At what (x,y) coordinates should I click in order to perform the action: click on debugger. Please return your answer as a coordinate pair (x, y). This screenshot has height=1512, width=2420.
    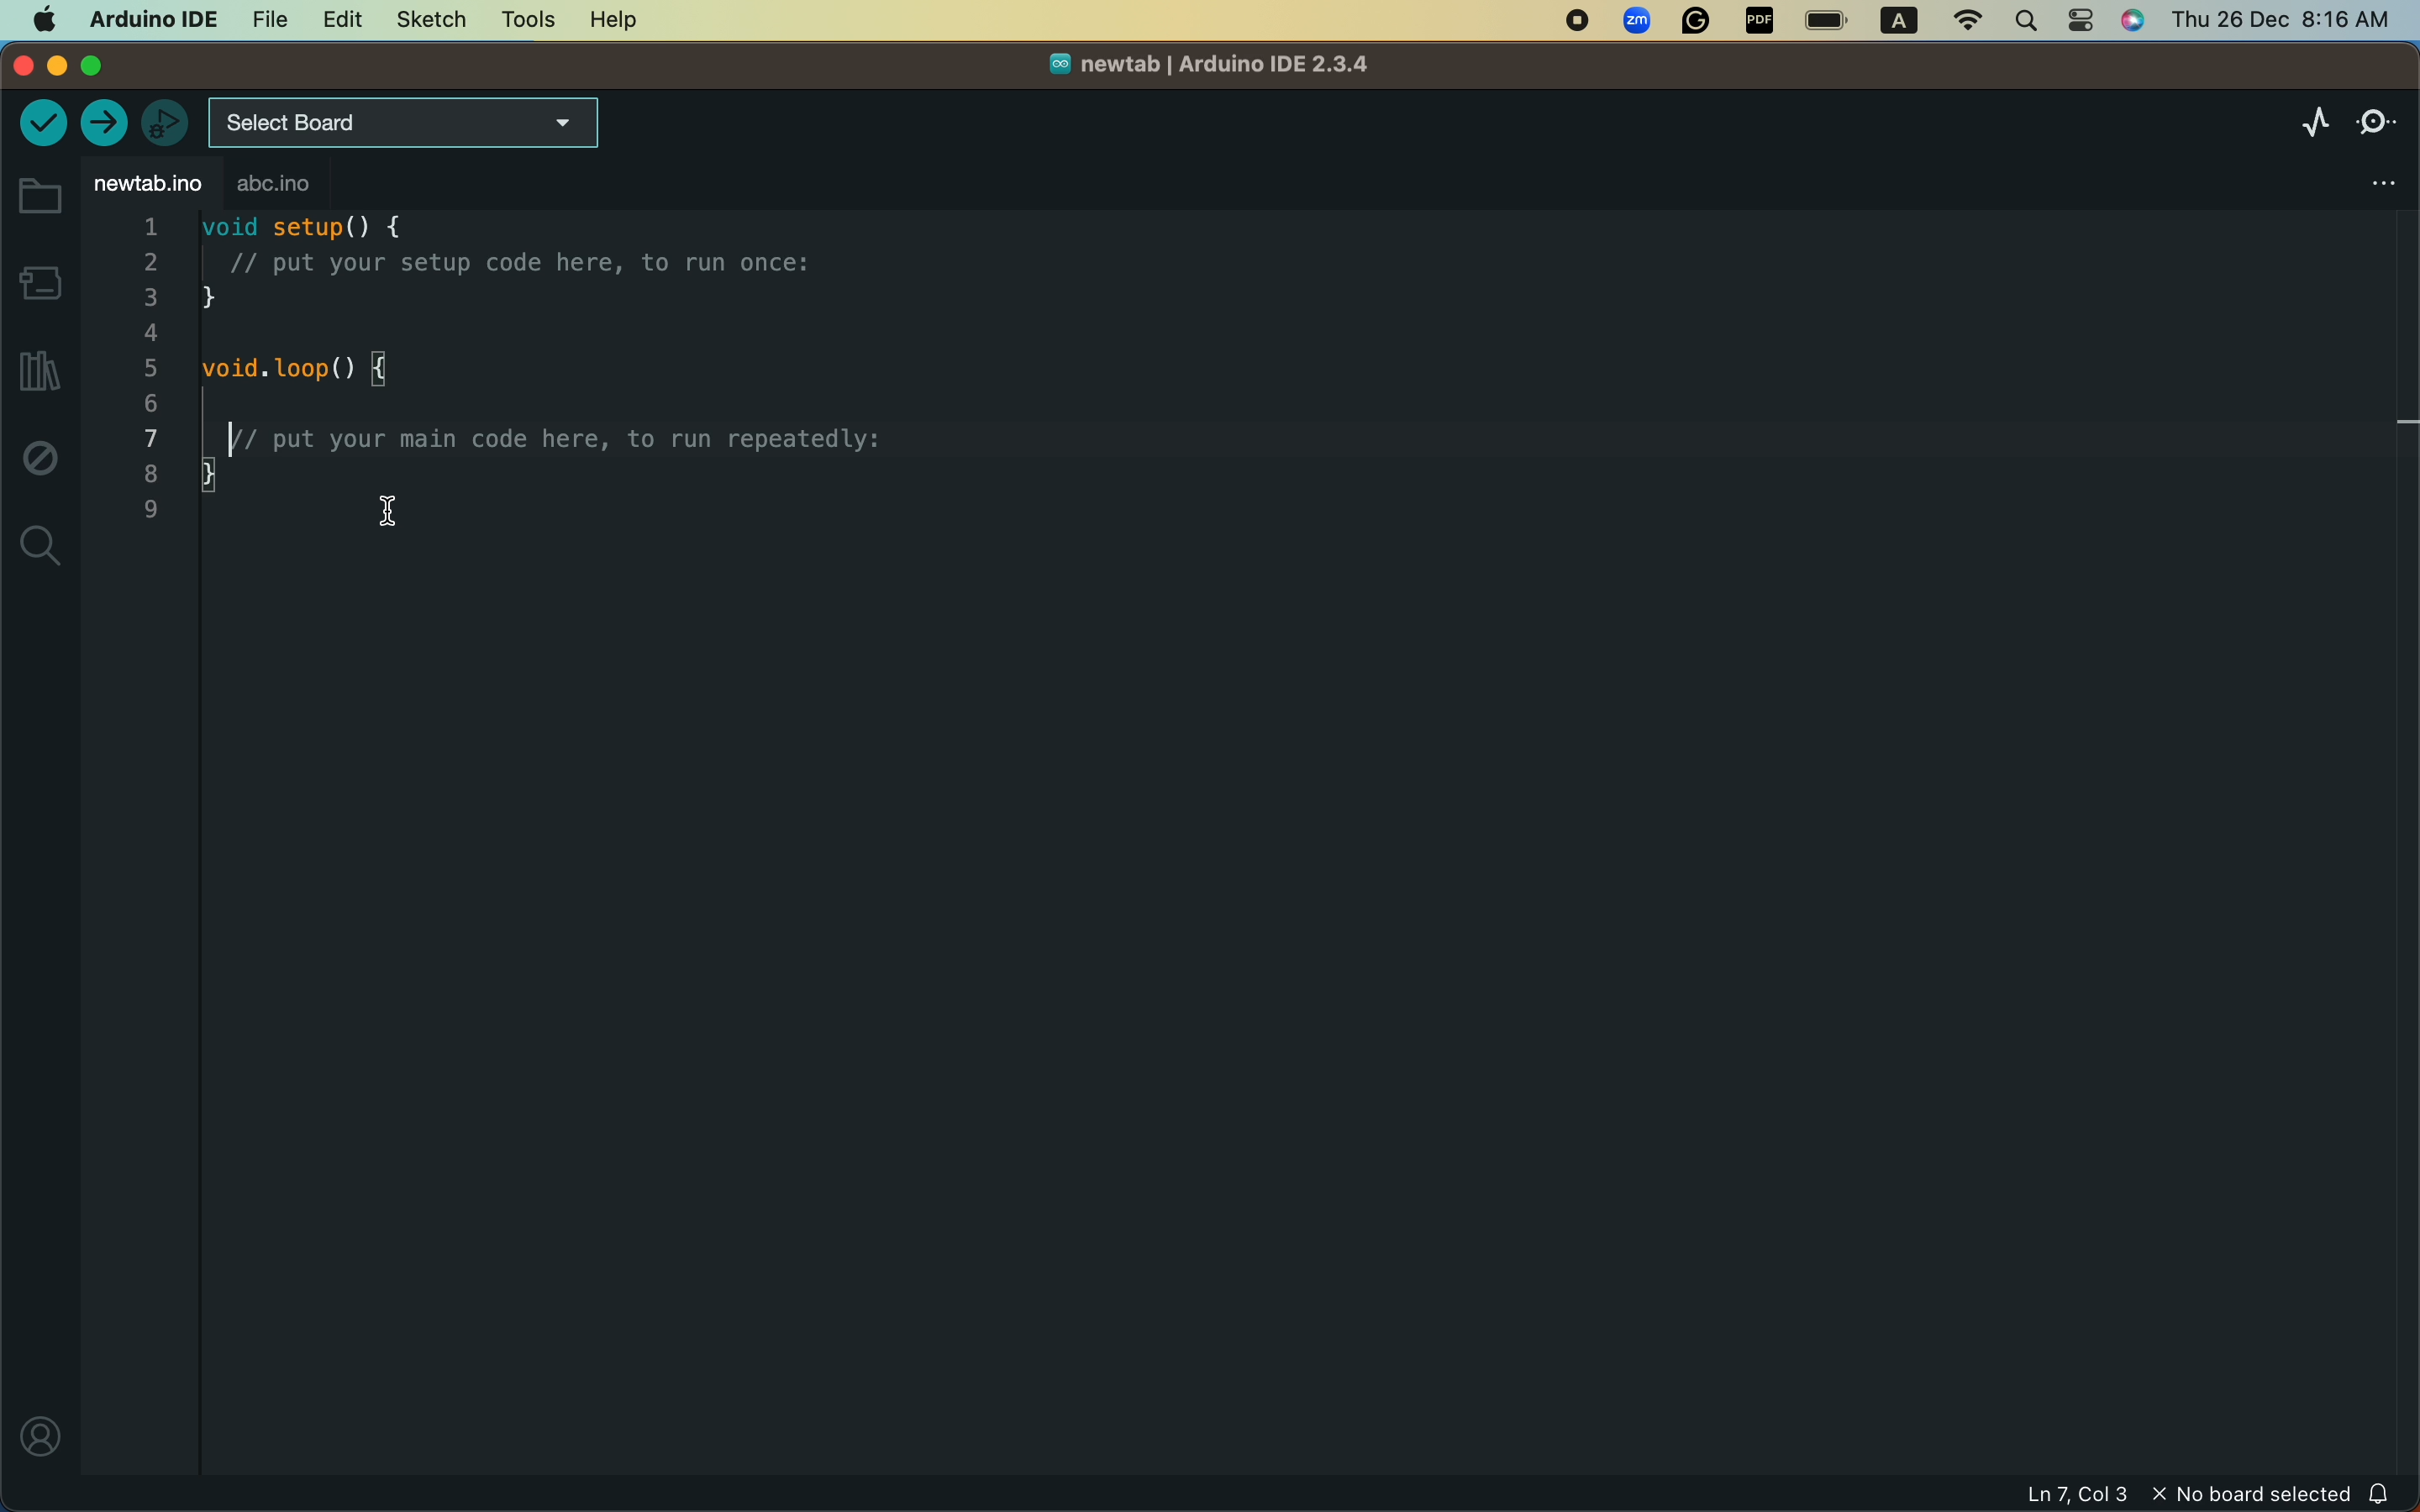
    Looking at the image, I should click on (164, 122).